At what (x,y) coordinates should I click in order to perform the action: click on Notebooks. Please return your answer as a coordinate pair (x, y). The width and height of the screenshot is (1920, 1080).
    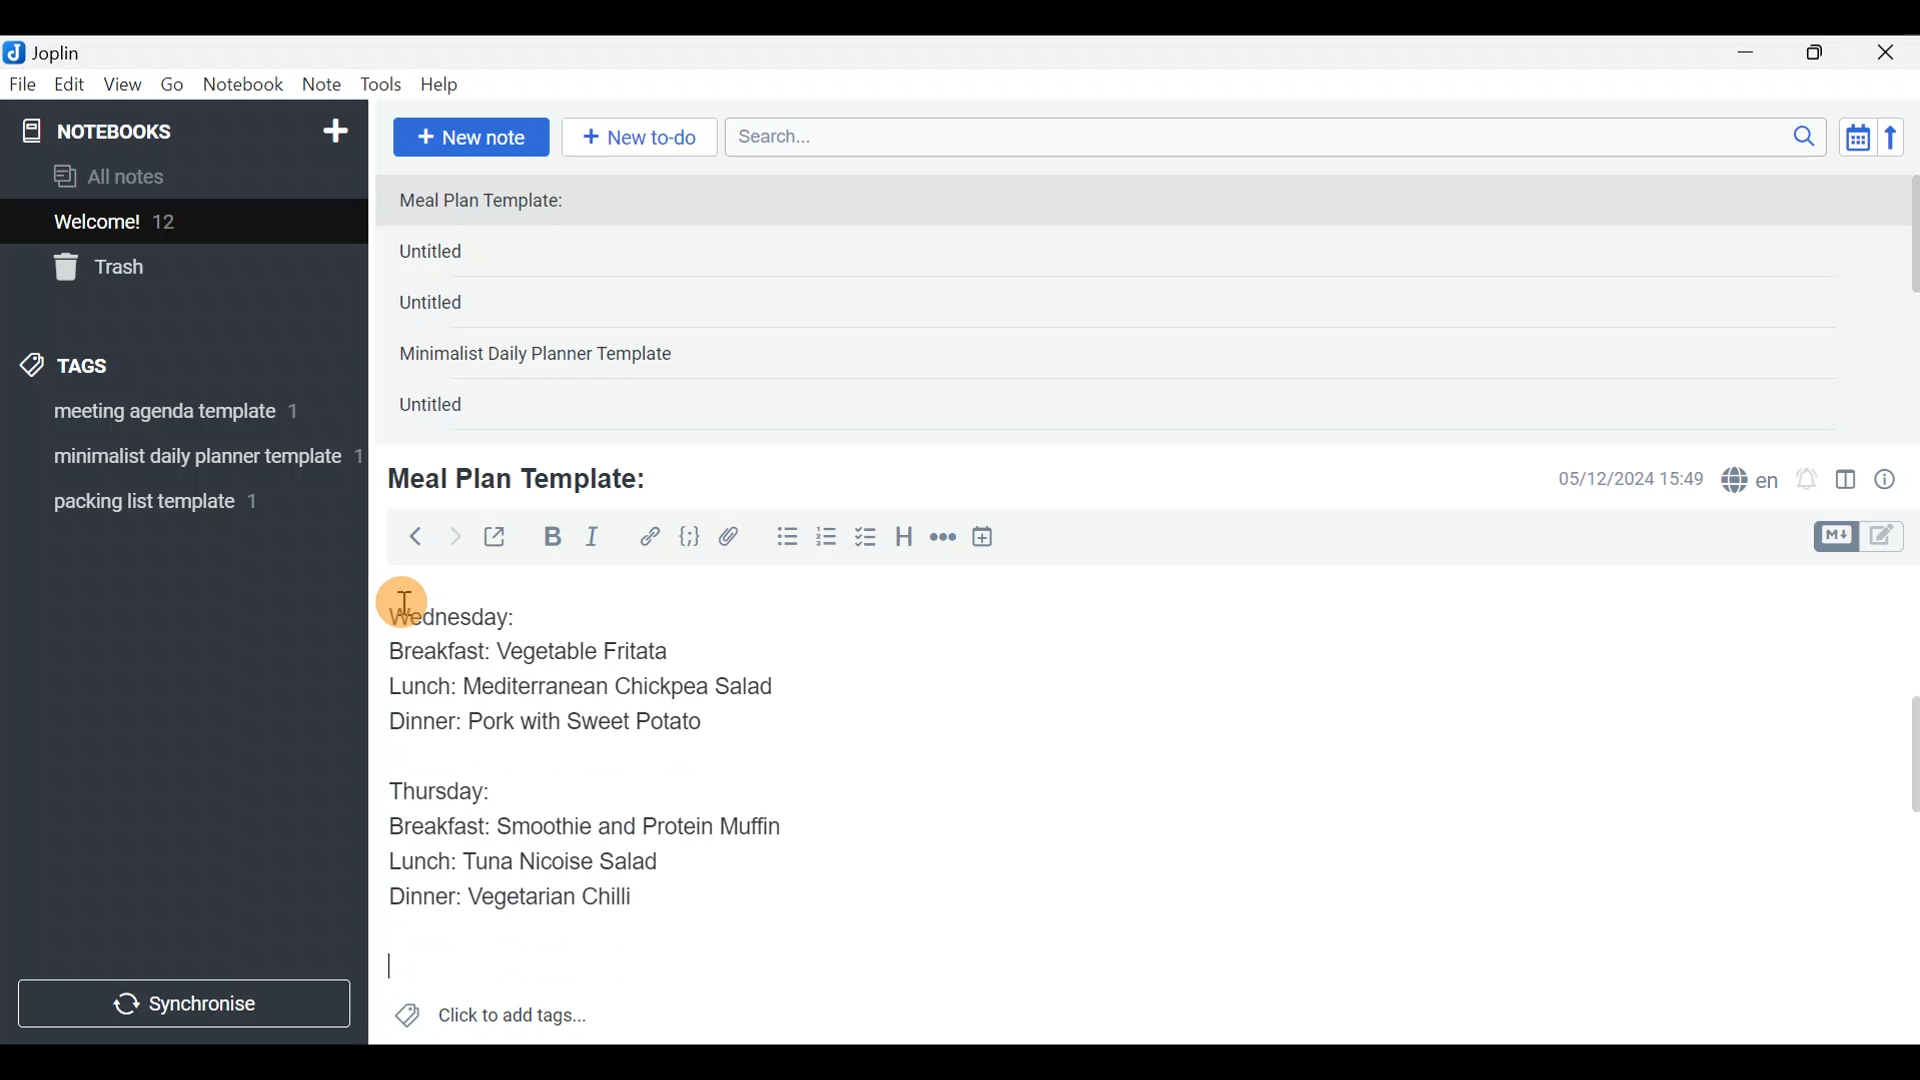
    Looking at the image, I should click on (141, 130).